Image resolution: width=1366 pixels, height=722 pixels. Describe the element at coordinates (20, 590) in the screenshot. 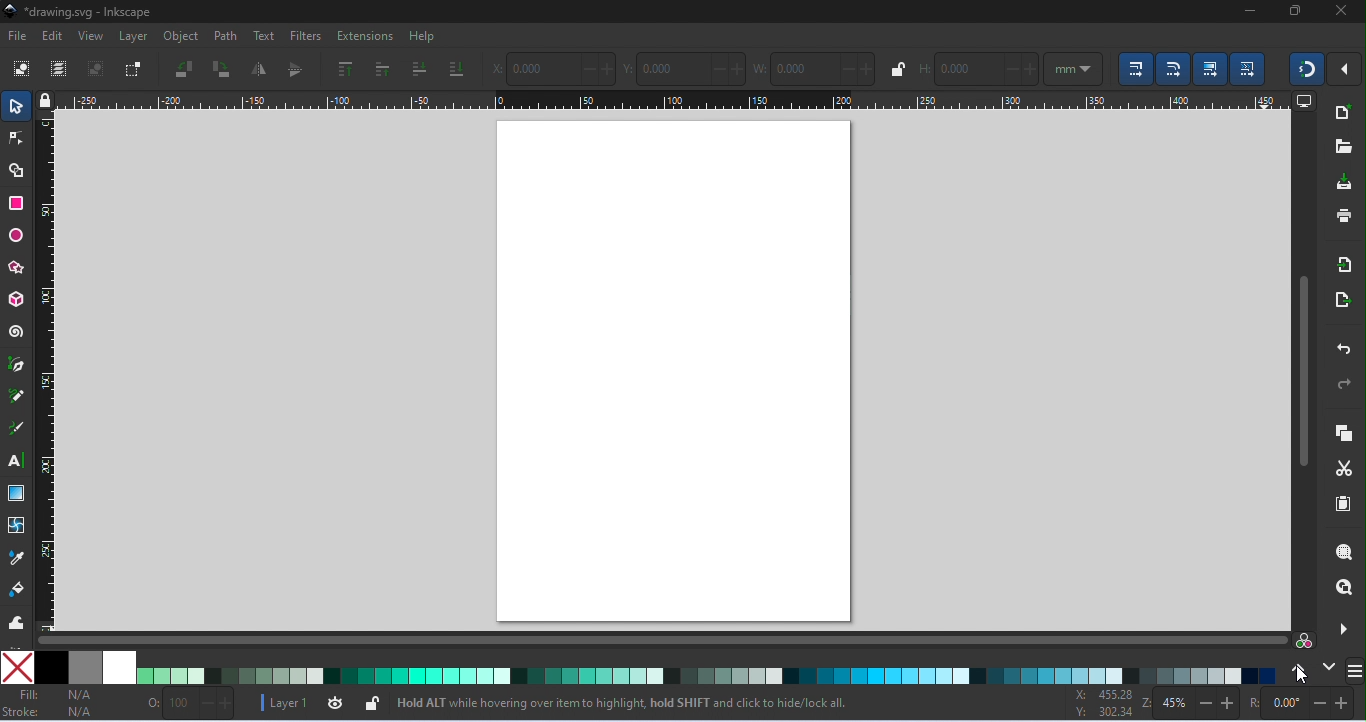

I see `paint bucket` at that location.